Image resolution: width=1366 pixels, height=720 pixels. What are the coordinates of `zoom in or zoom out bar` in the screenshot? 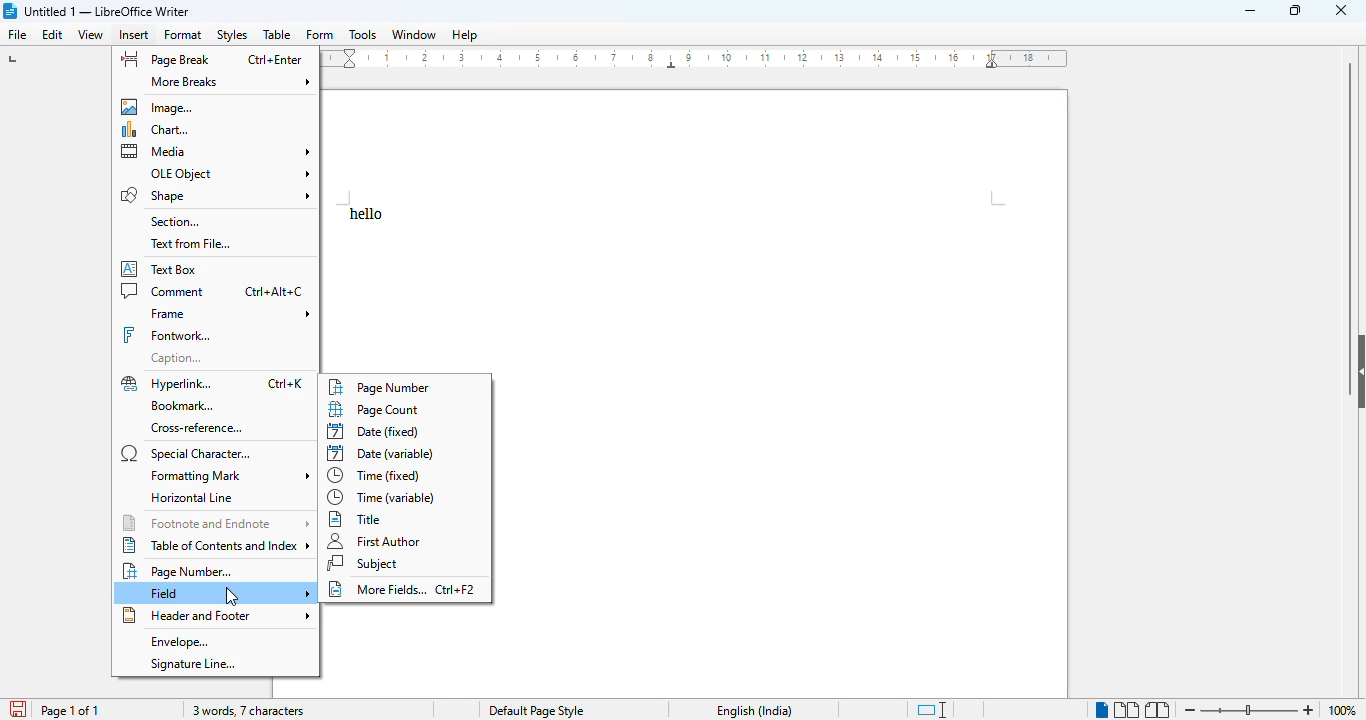 It's located at (1248, 710).